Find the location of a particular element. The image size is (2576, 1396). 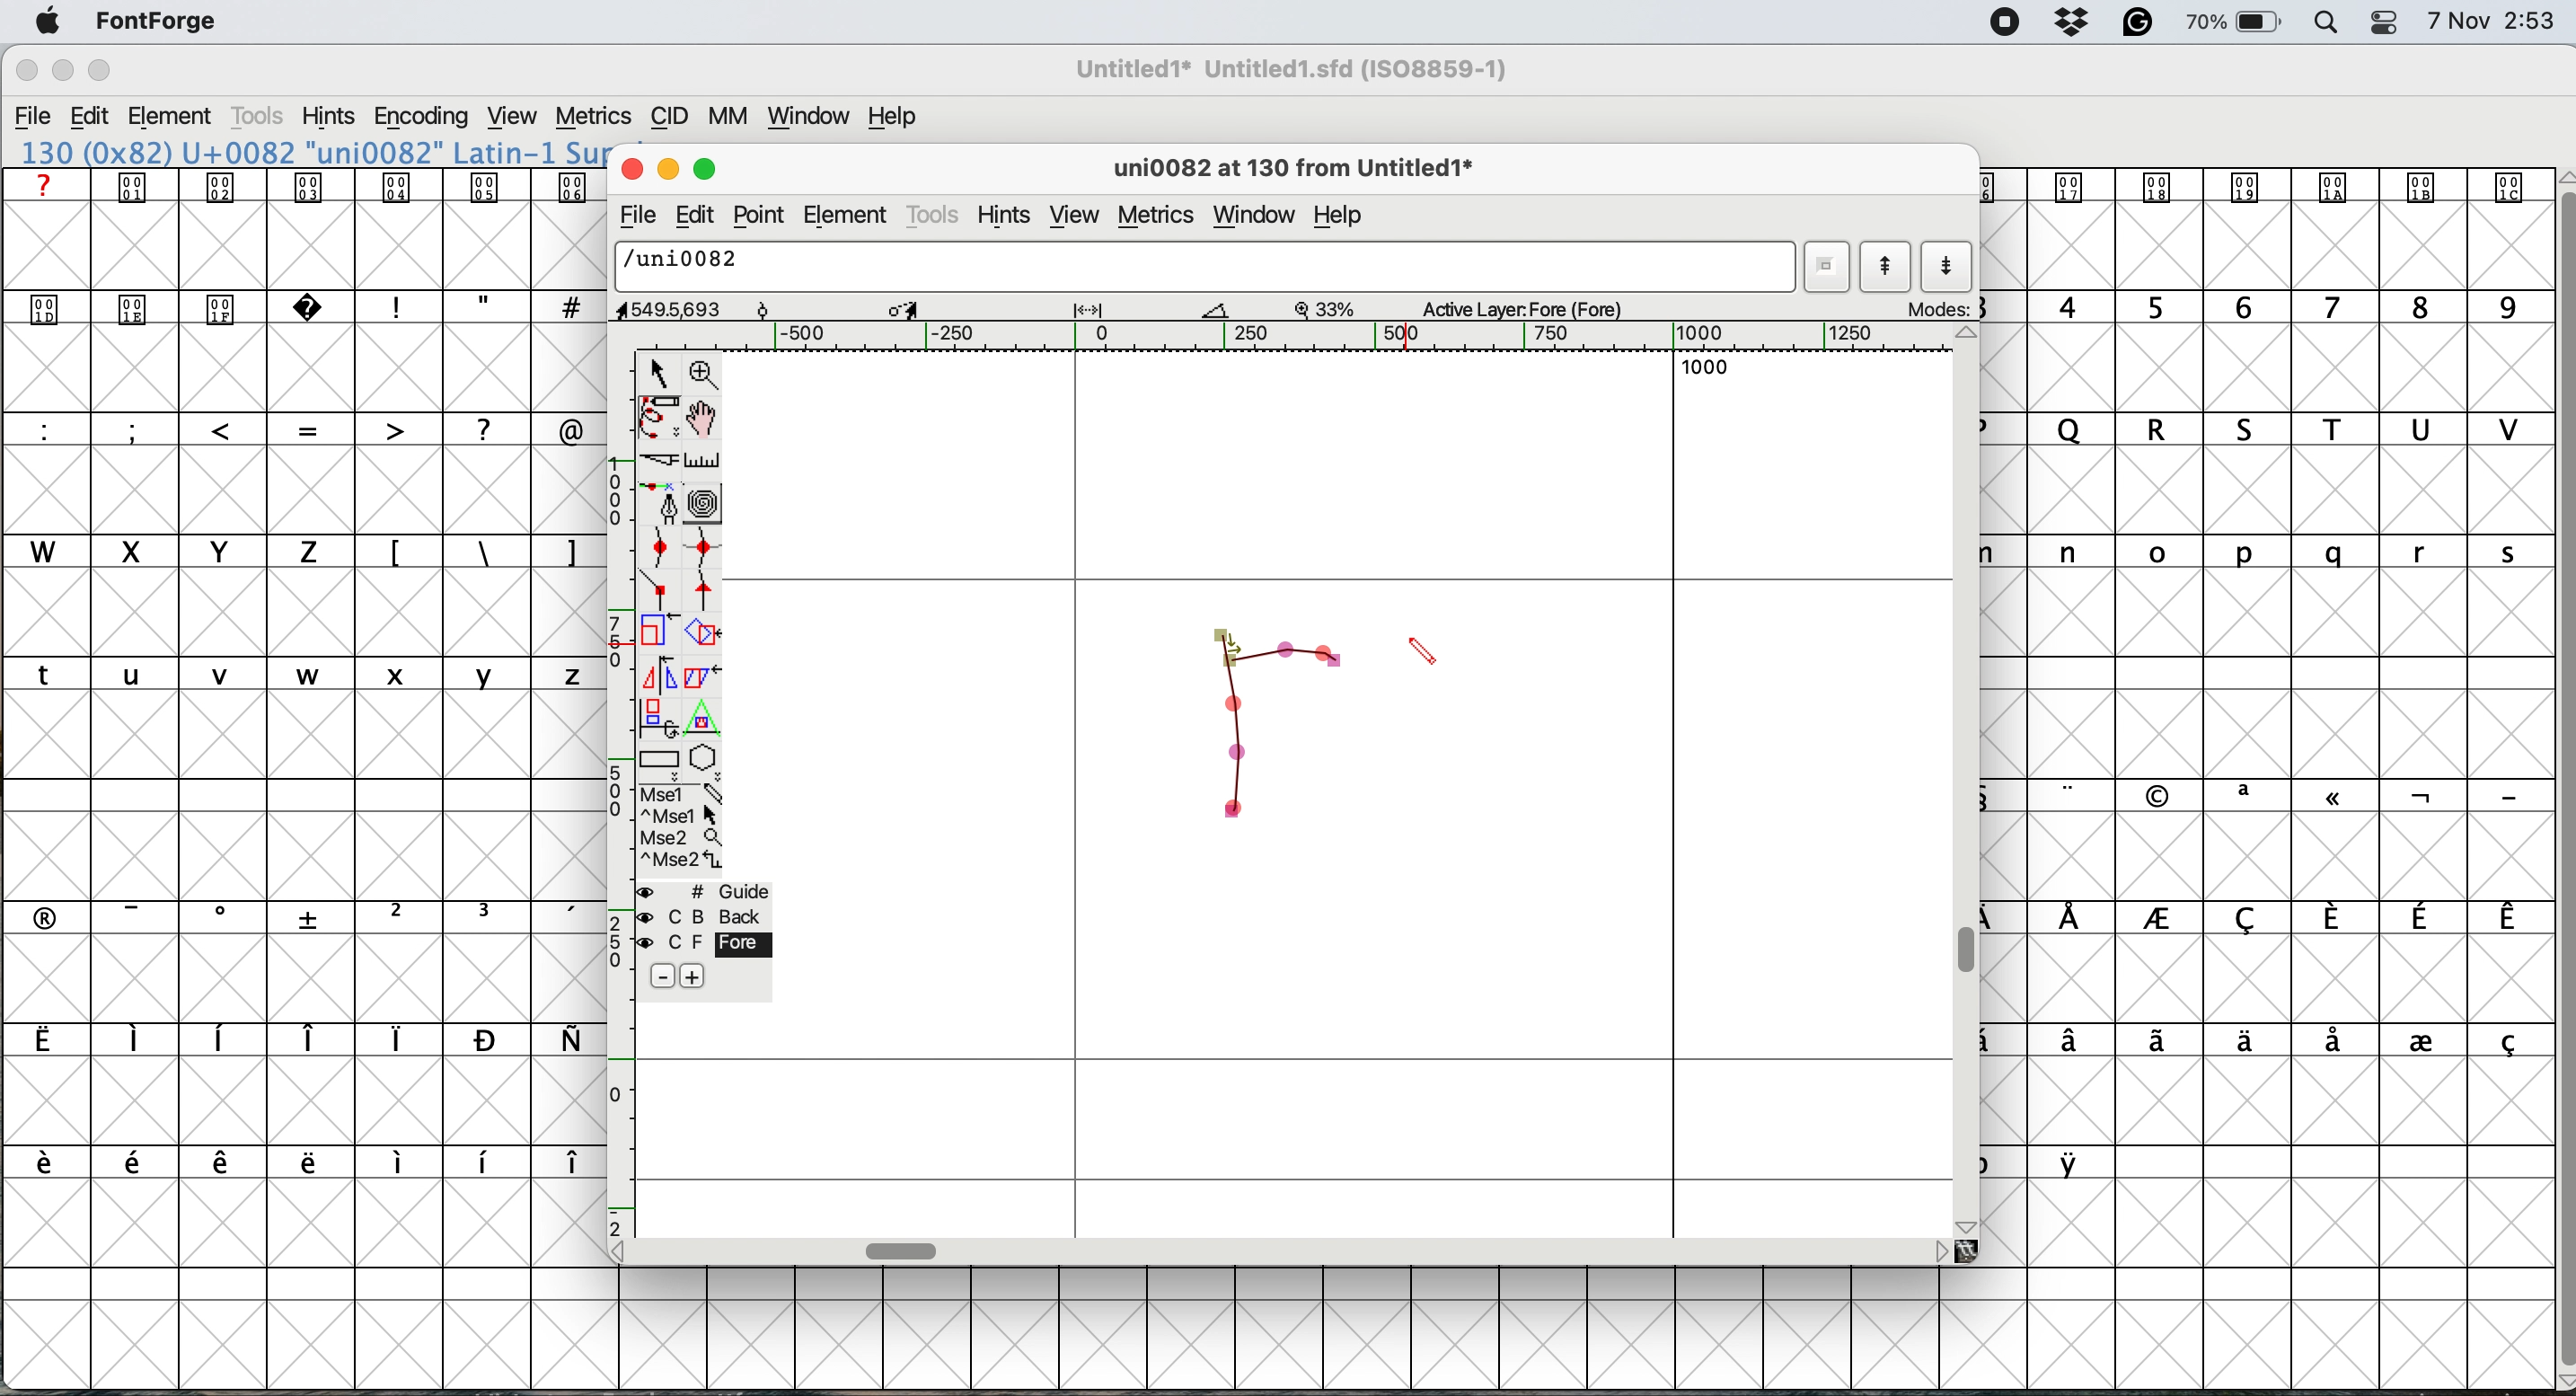

point is located at coordinates (764, 215).